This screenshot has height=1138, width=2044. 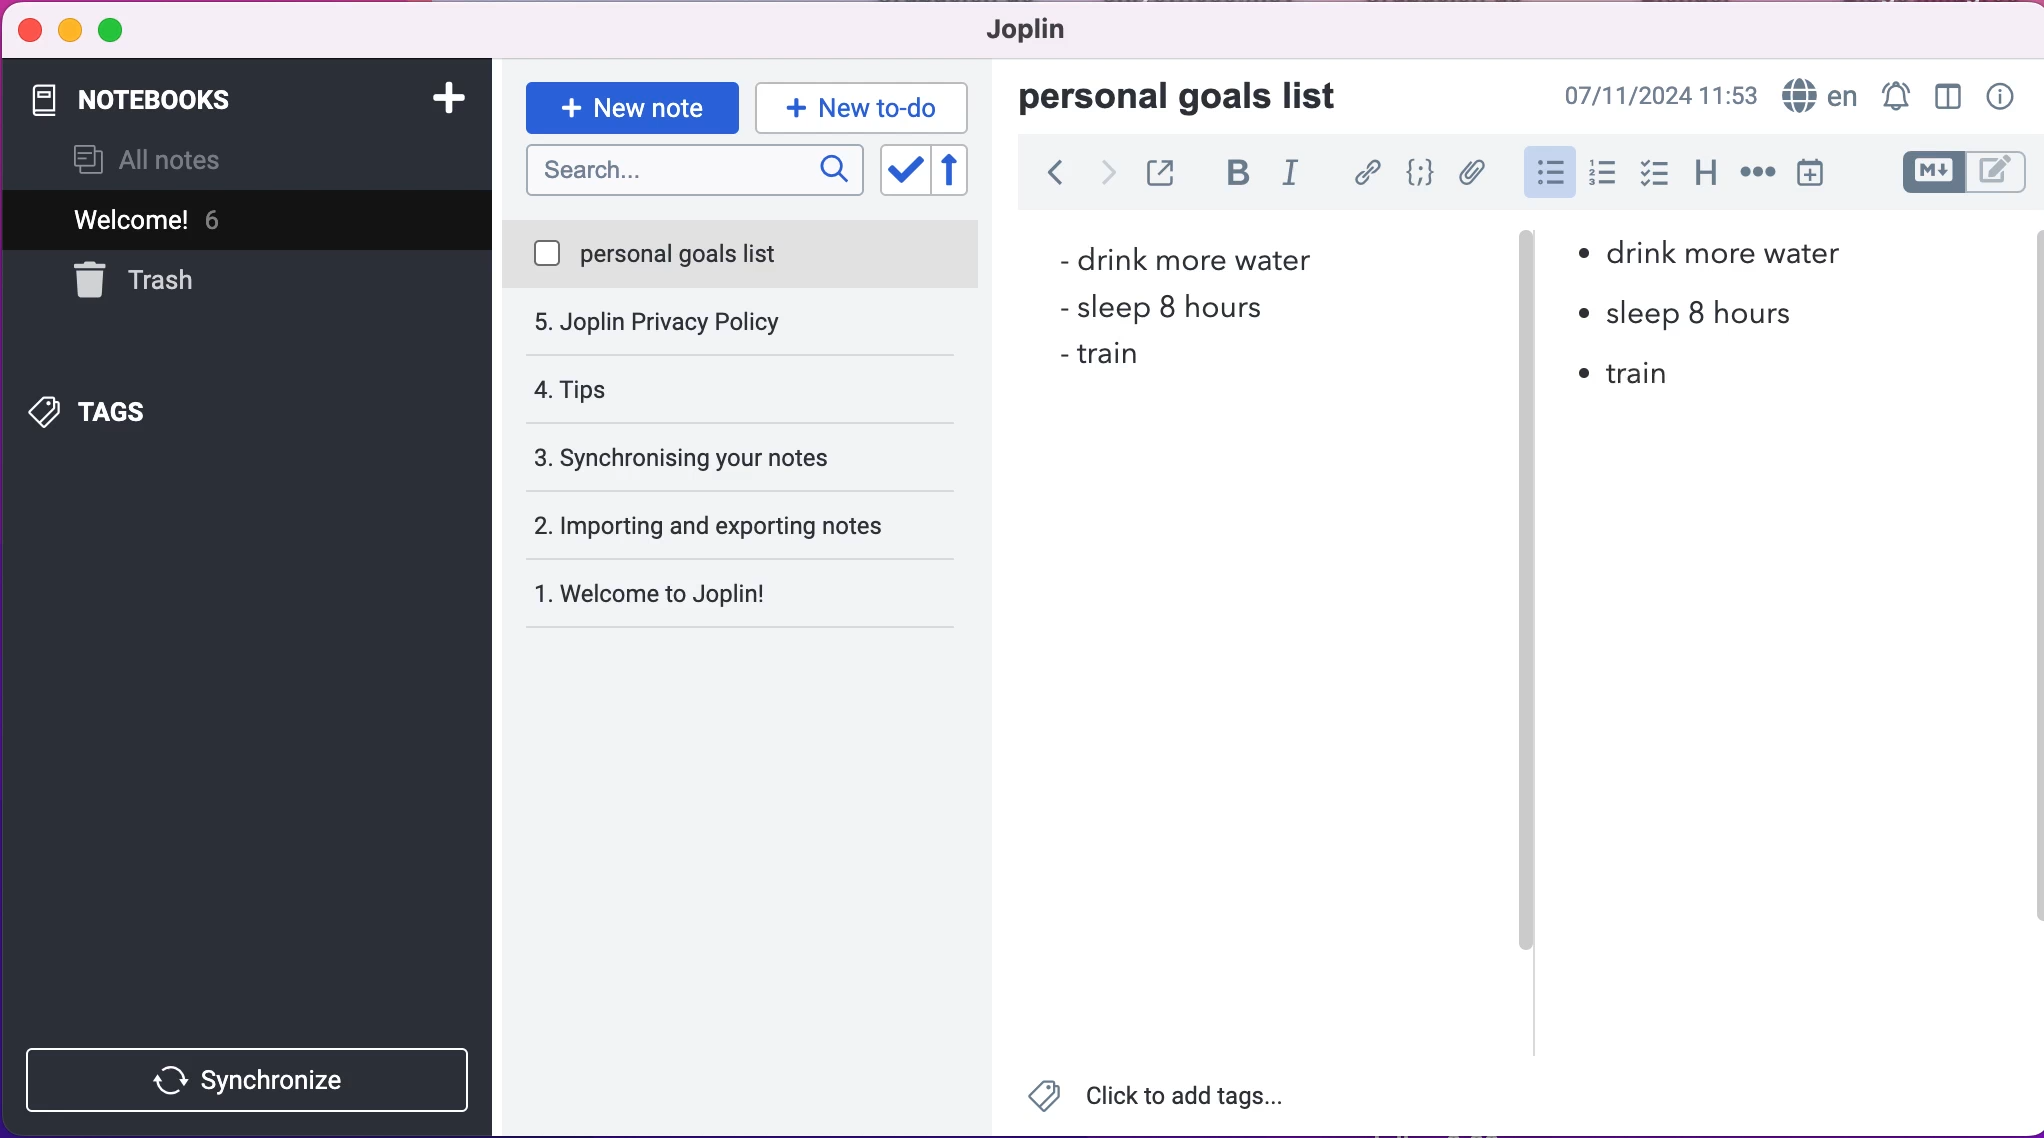 What do you see at coordinates (452, 102) in the screenshot?
I see `add notebook` at bounding box center [452, 102].